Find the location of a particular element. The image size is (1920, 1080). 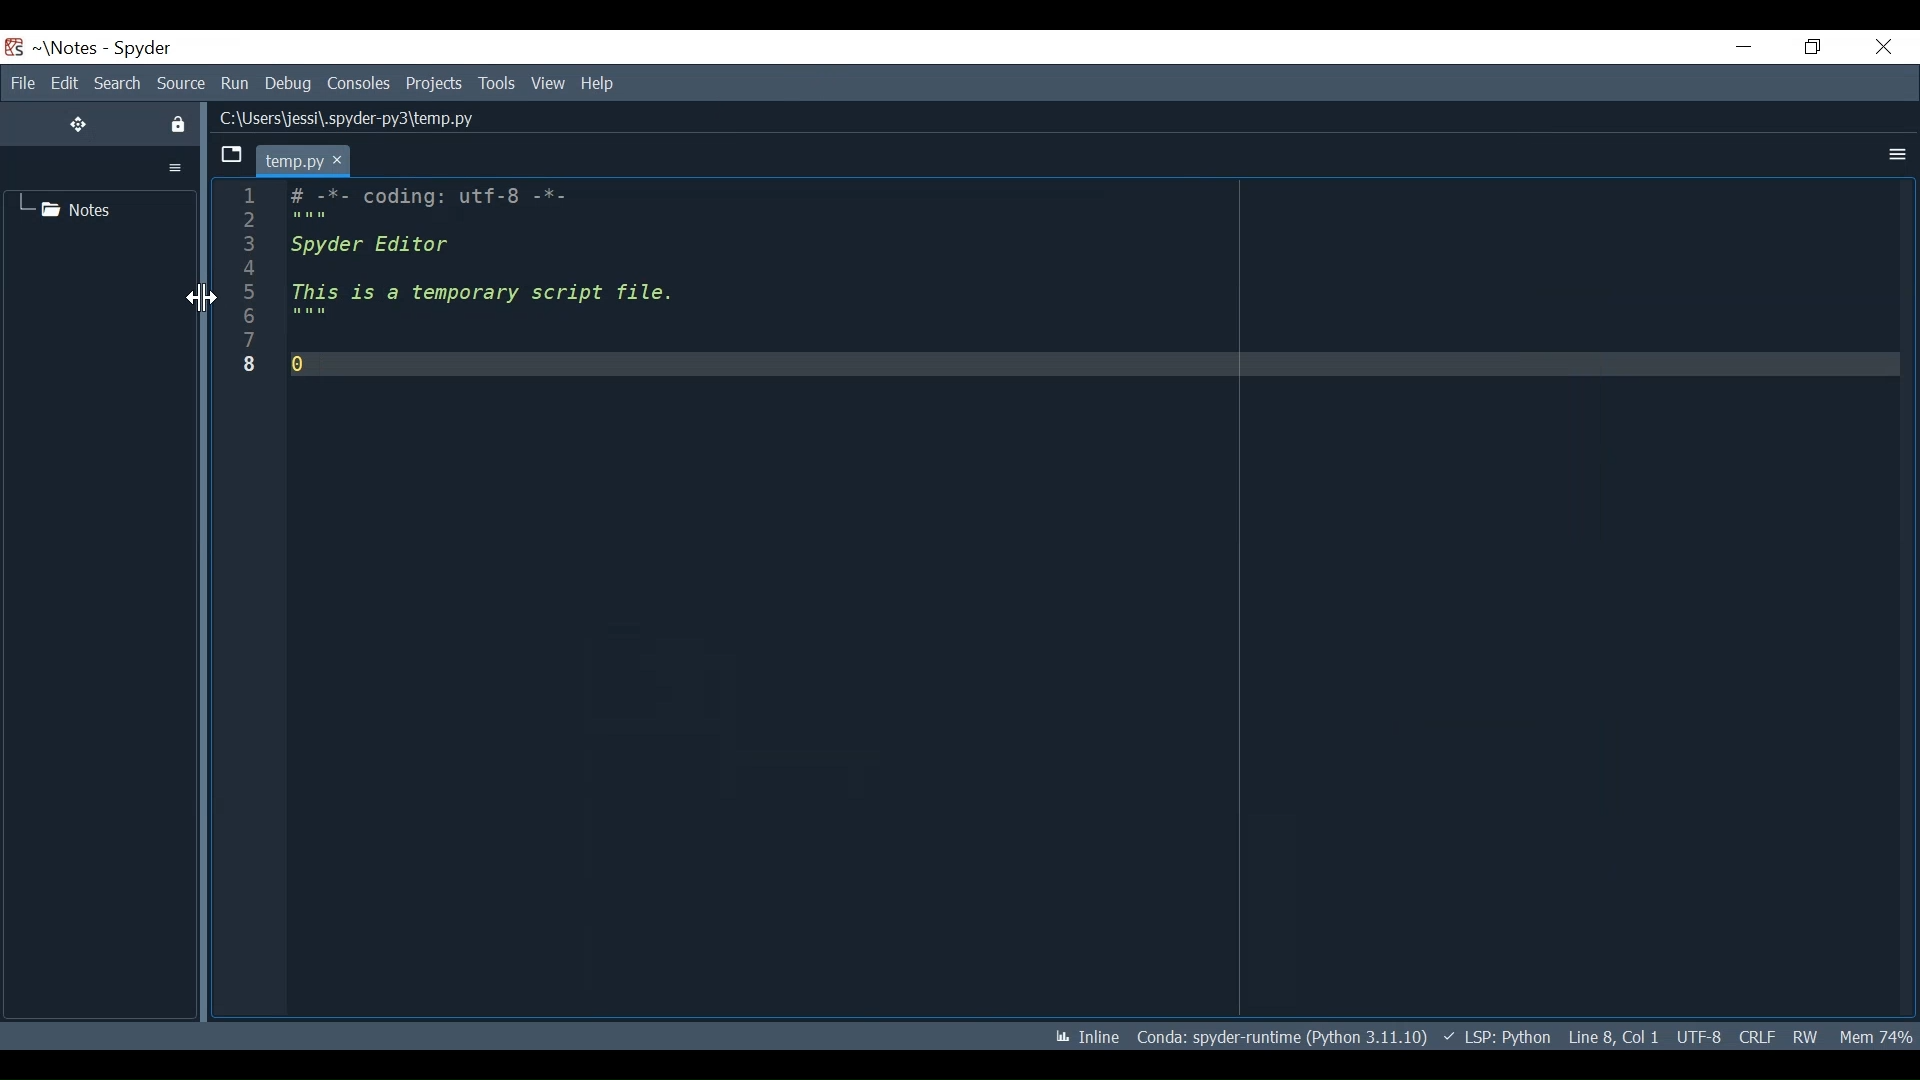

Lock is located at coordinates (177, 123).